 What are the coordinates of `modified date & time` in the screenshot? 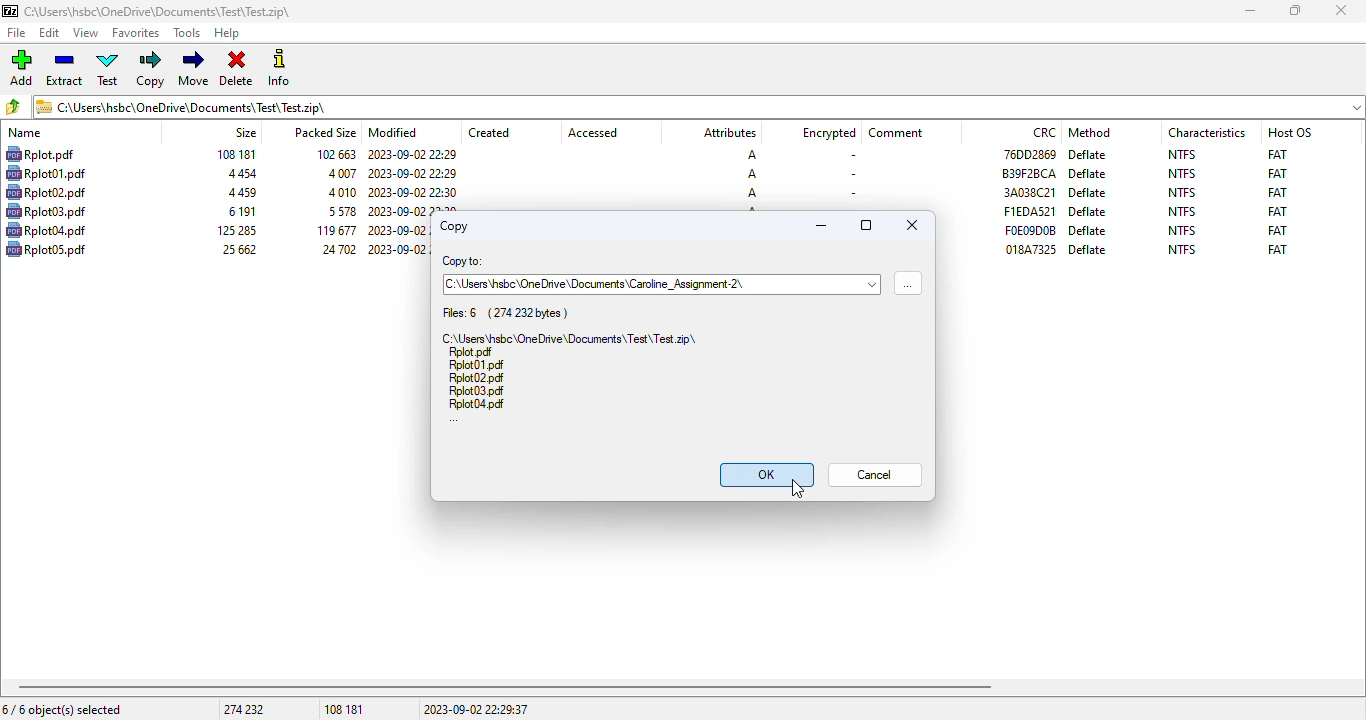 It's located at (413, 192).